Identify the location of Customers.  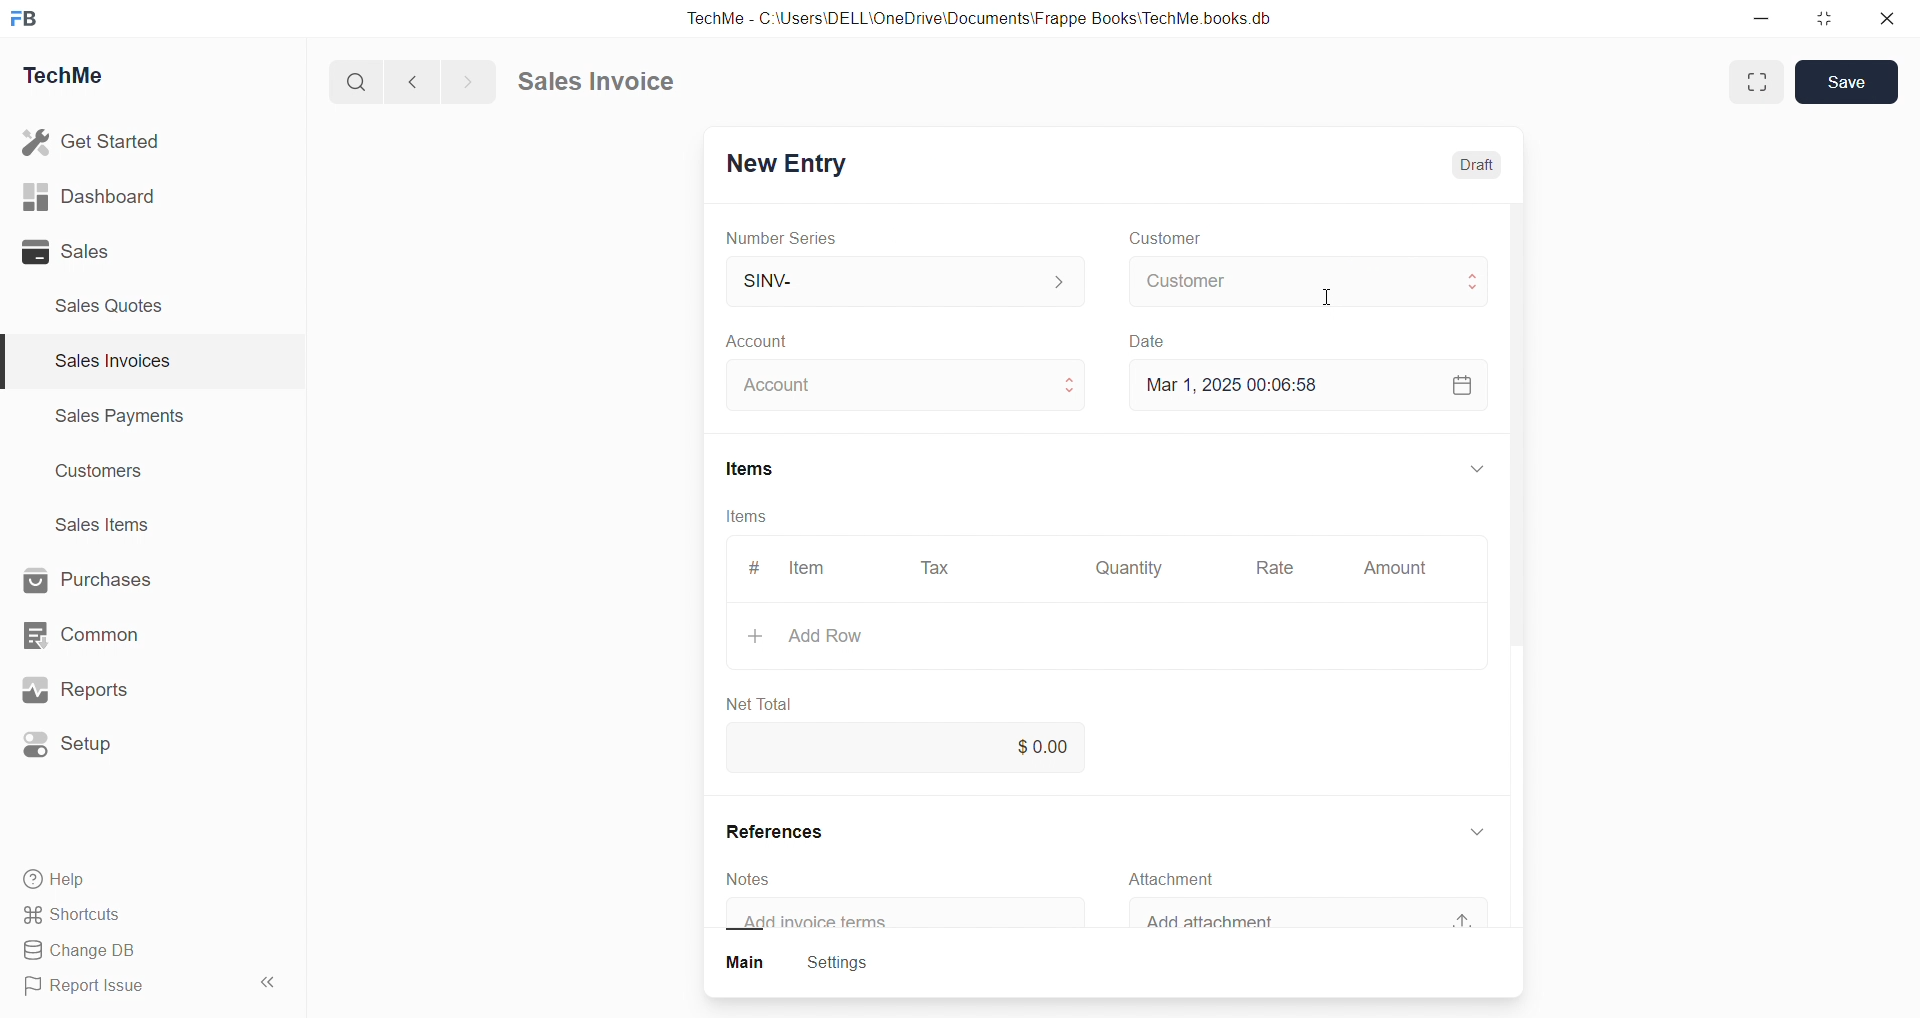
(110, 476).